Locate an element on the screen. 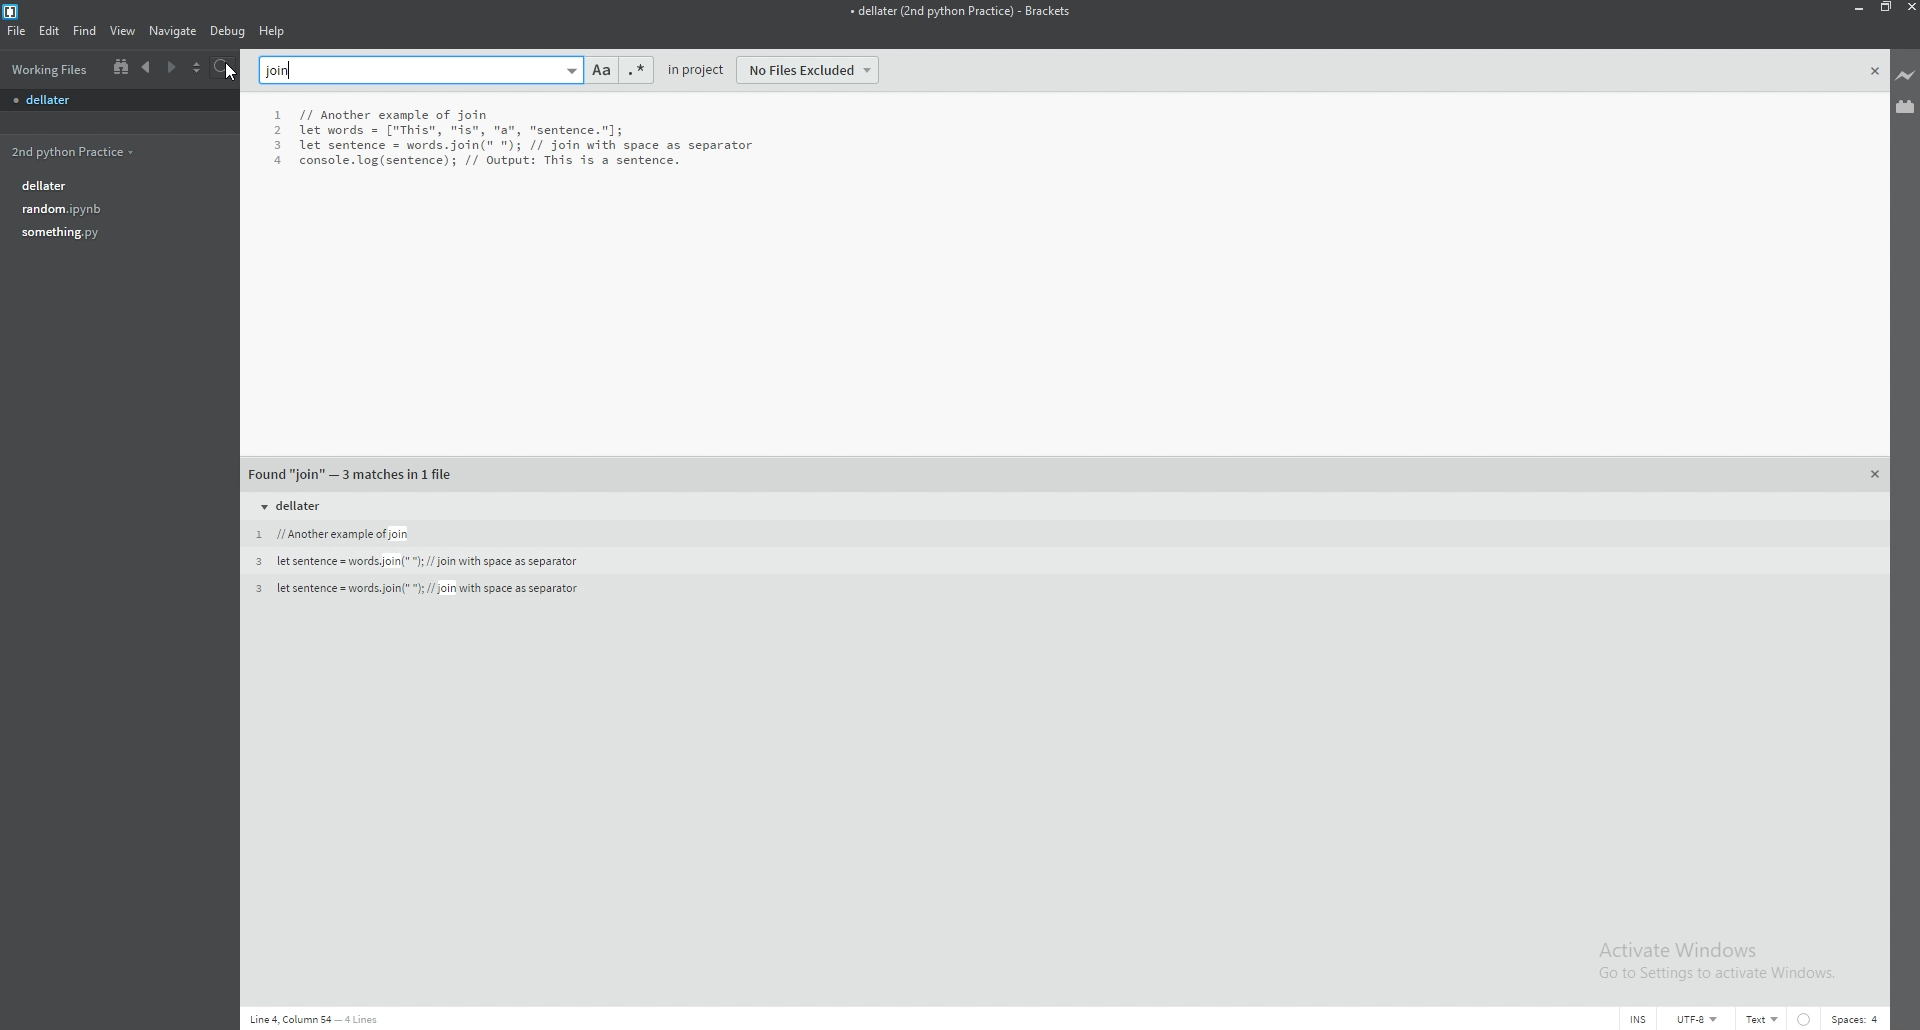  Activate Windows
Go to Settings to activate Windows. is located at coordinates (1723, 957).